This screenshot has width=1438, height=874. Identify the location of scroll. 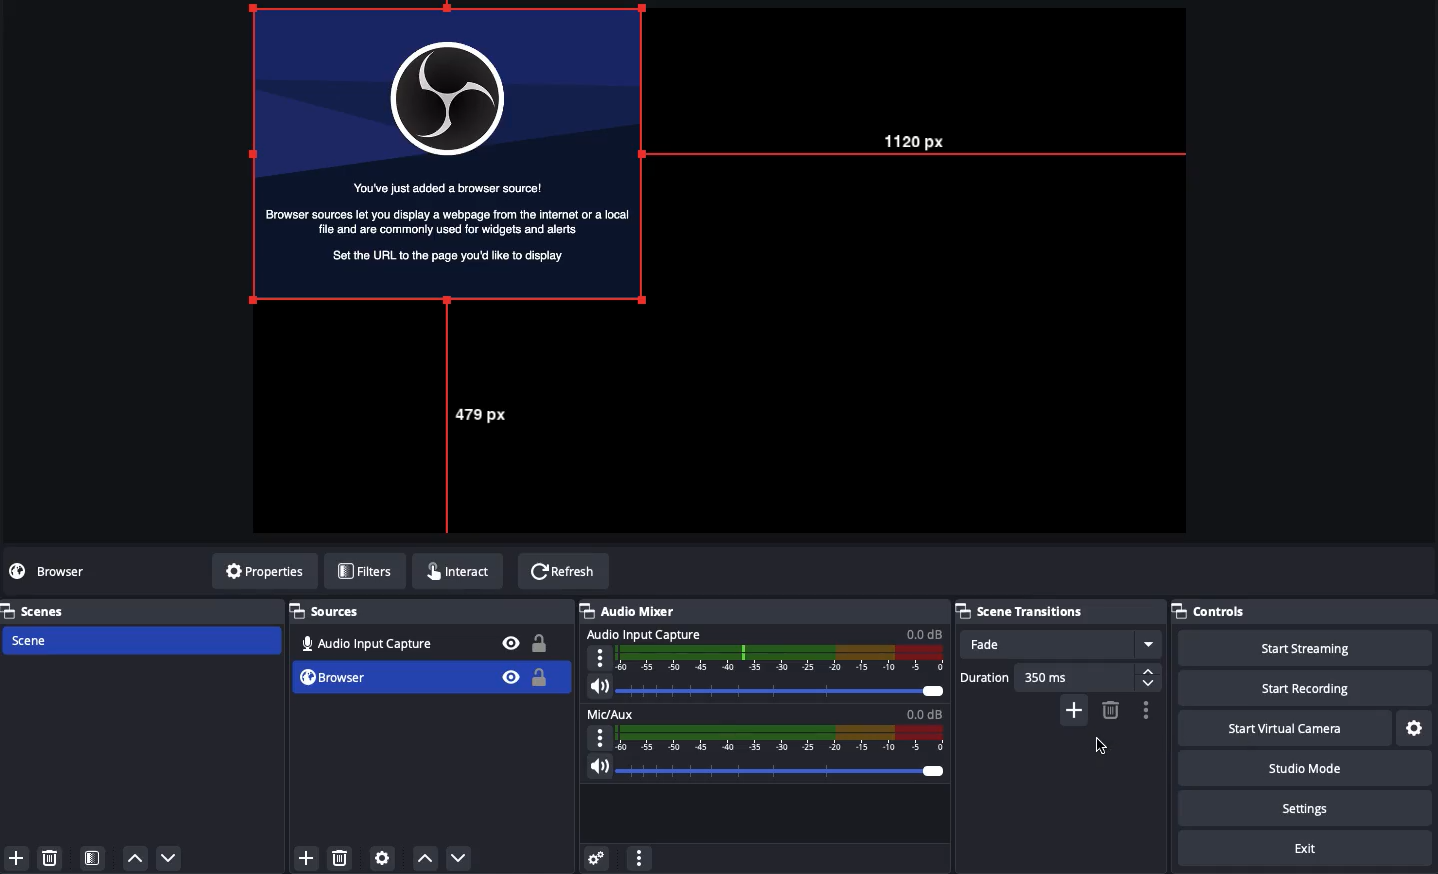
(1153, 674).